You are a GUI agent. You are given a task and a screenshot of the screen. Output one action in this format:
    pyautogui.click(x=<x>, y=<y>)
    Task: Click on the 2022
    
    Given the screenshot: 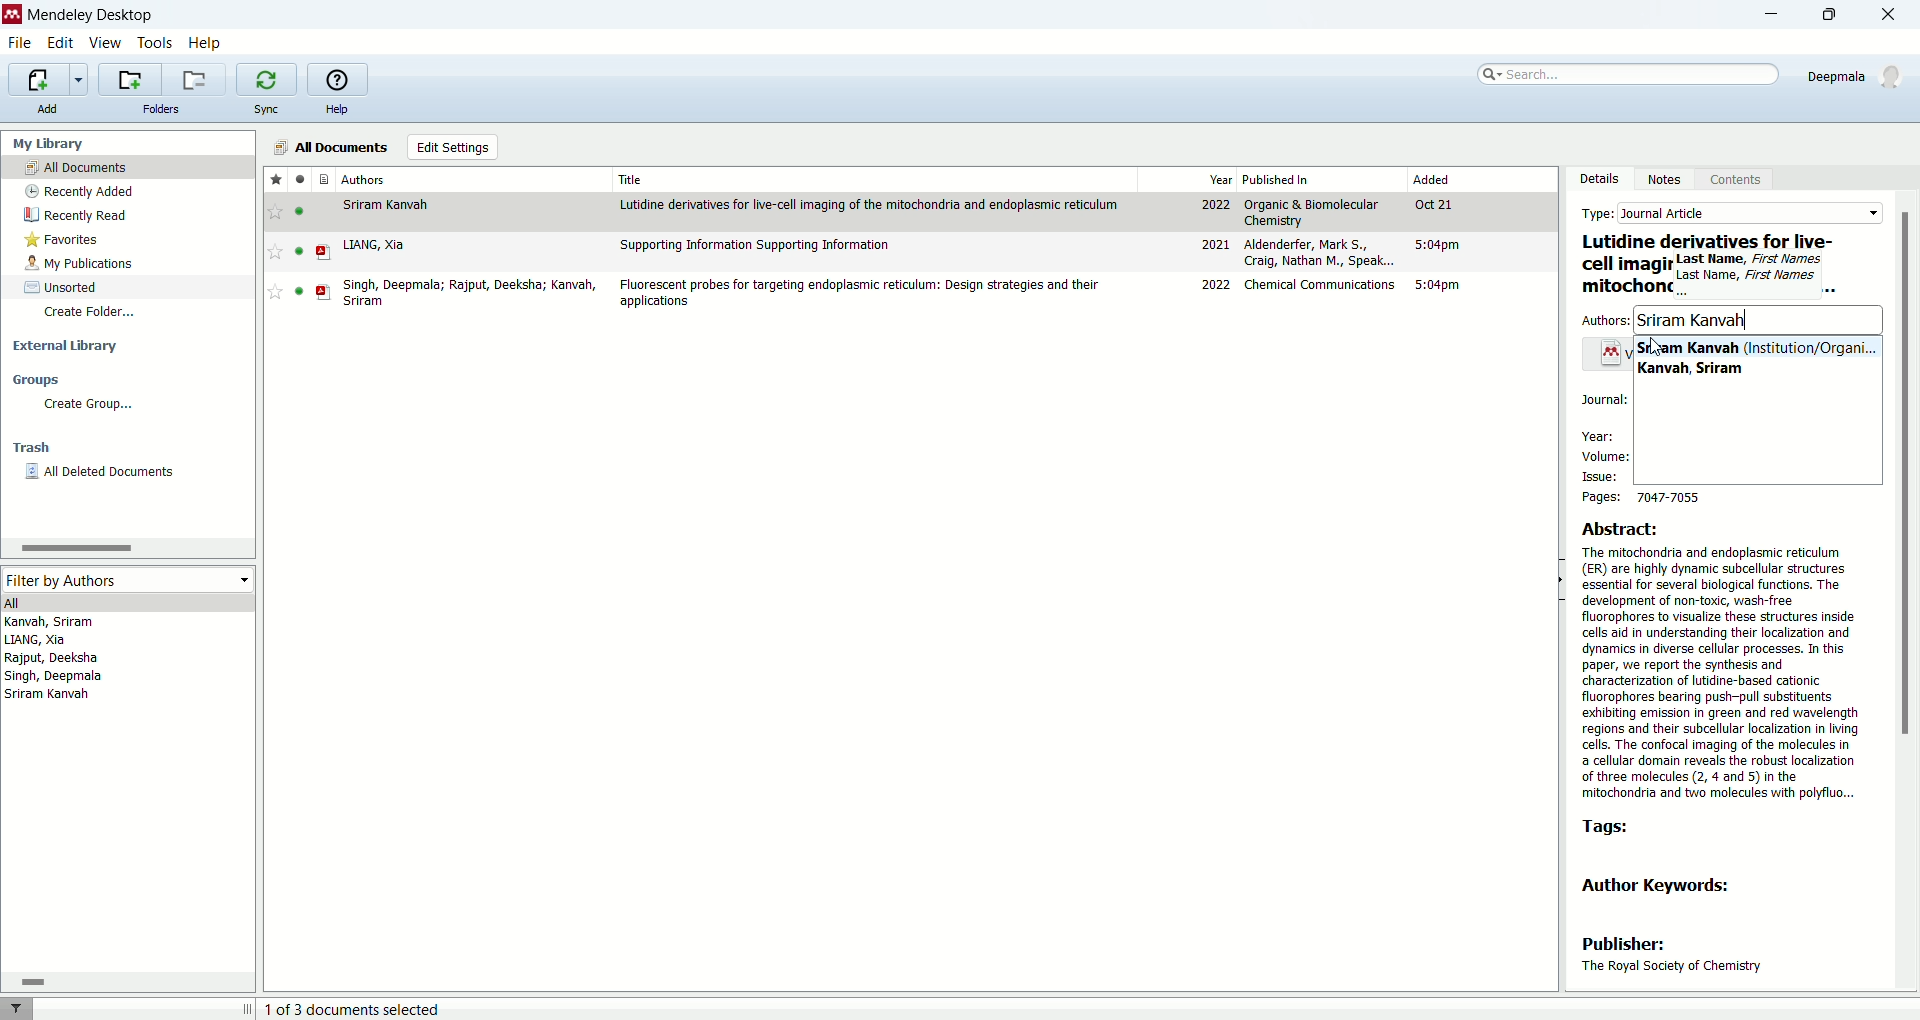 What is the action you would take?
    pyautogui.click(x=1215, y=285)
    